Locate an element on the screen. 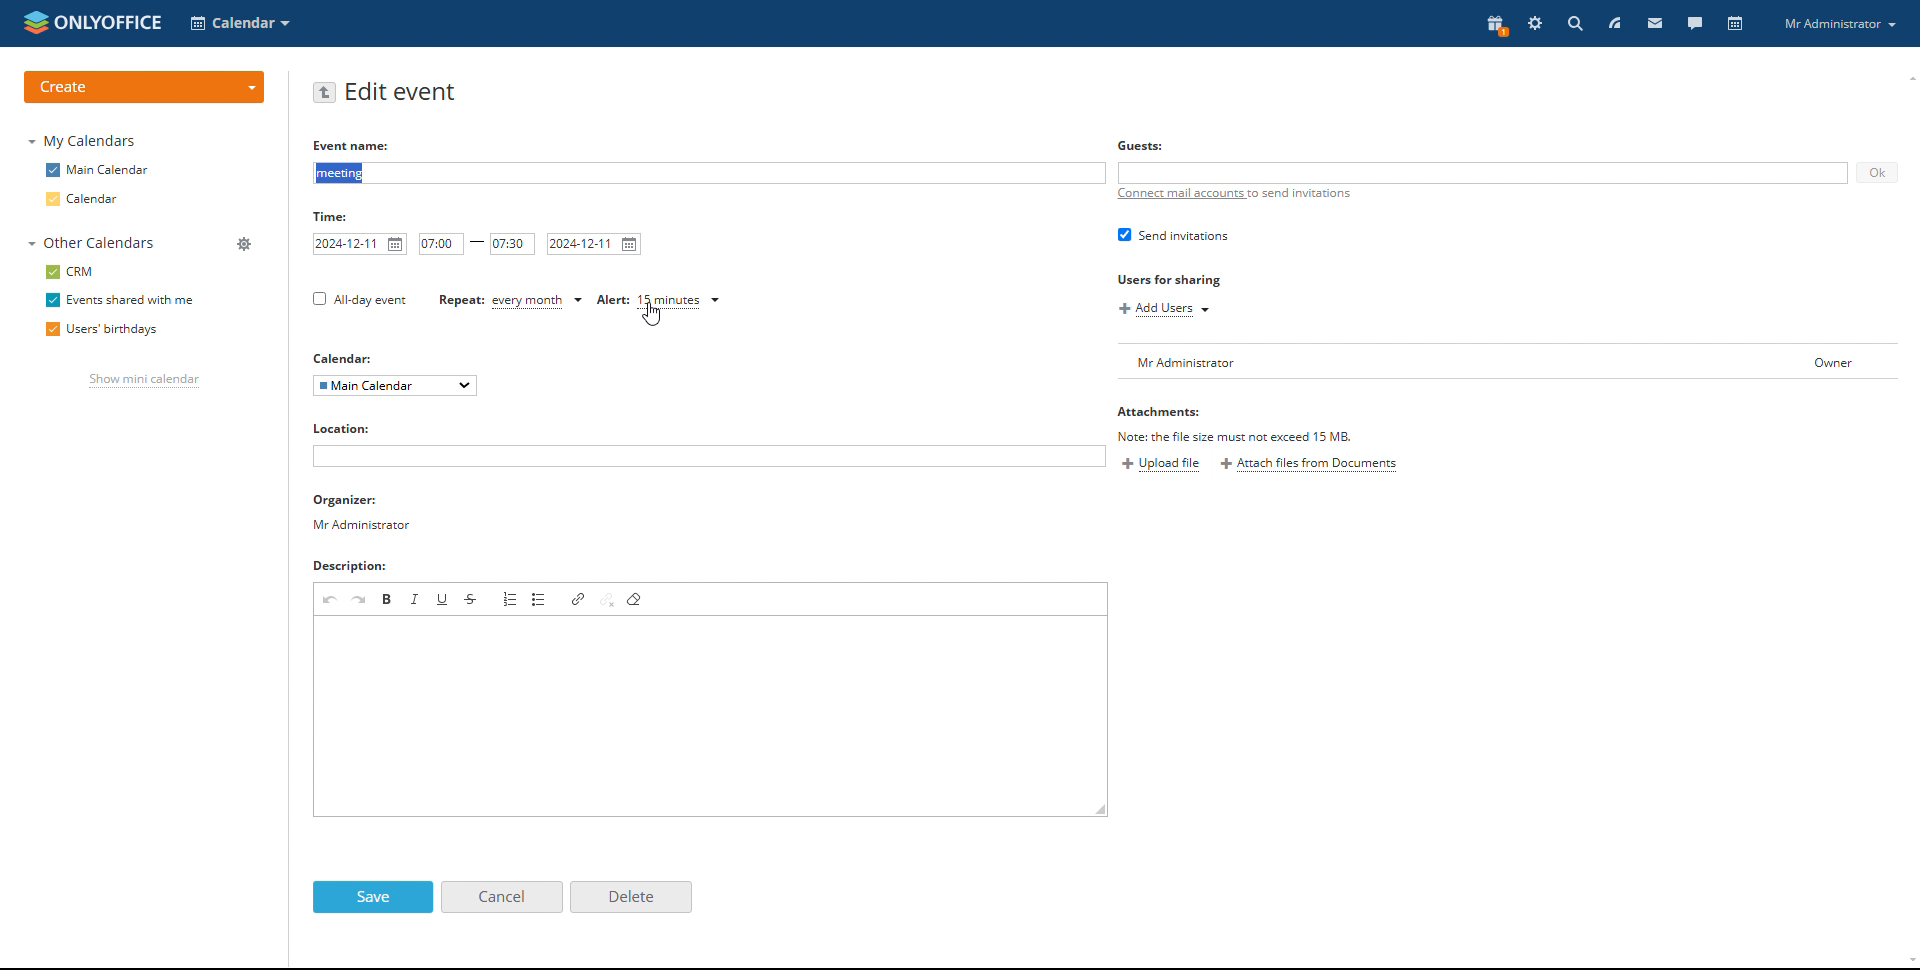 The width and height of the screenshot is (1920, 970). add location is located at coordinates (709, 457).